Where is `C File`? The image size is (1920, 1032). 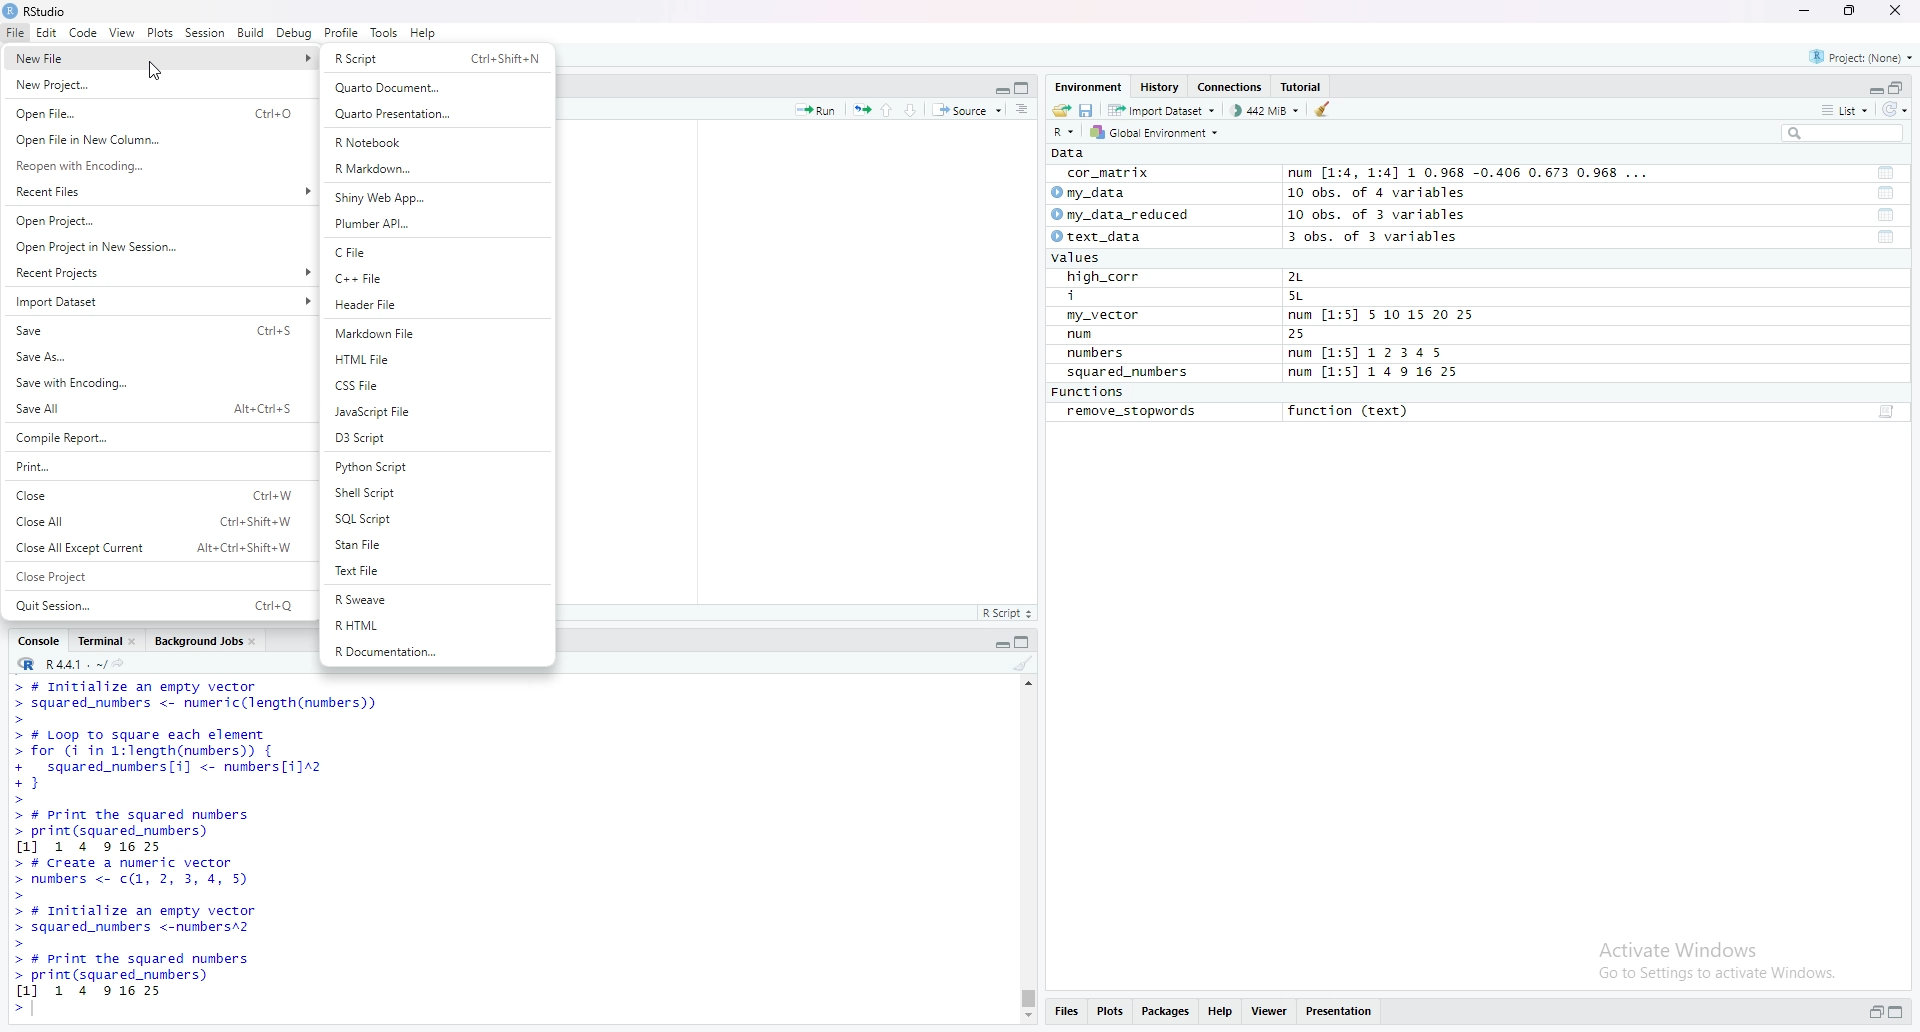
C File is located at coordinates (431, 253).